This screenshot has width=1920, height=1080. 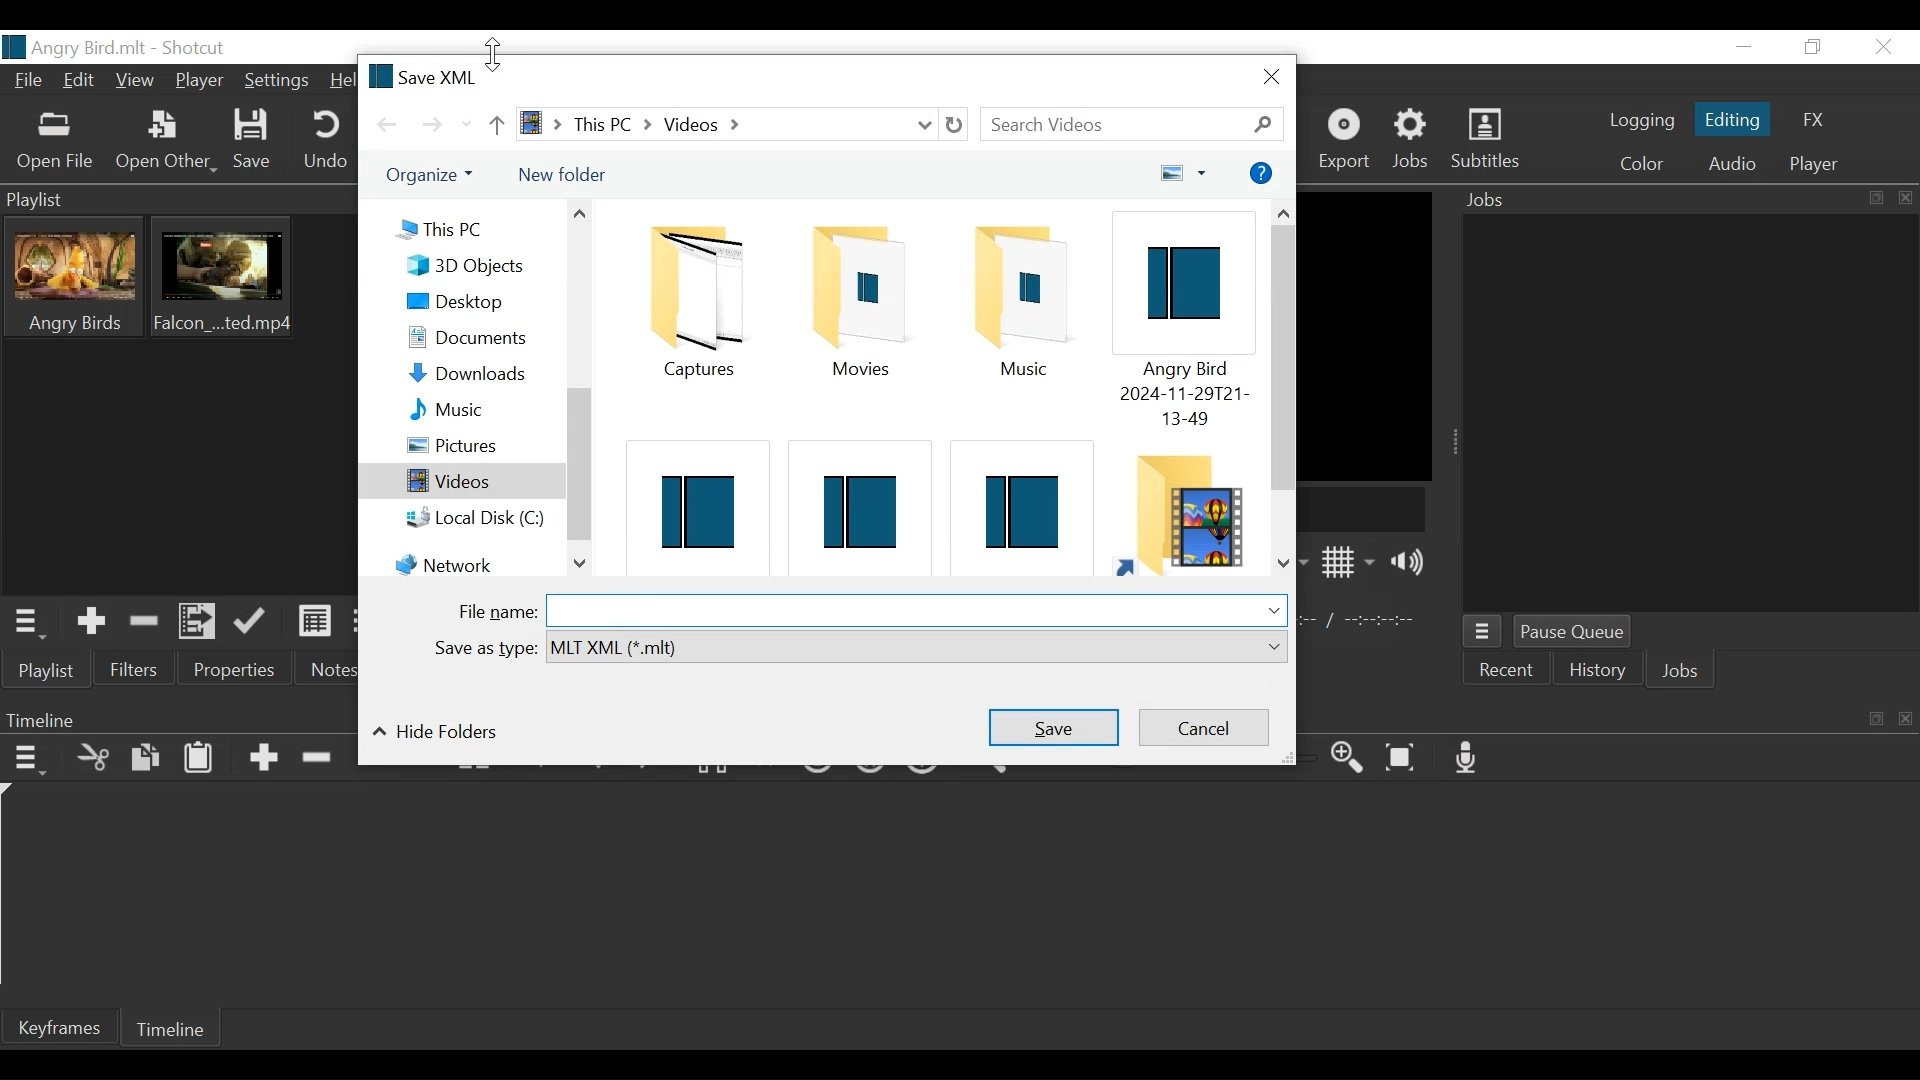 What do you see at coordinates (917, 610) in the screenshot?
I see `File Name Field` at bounding box center [917, 610].